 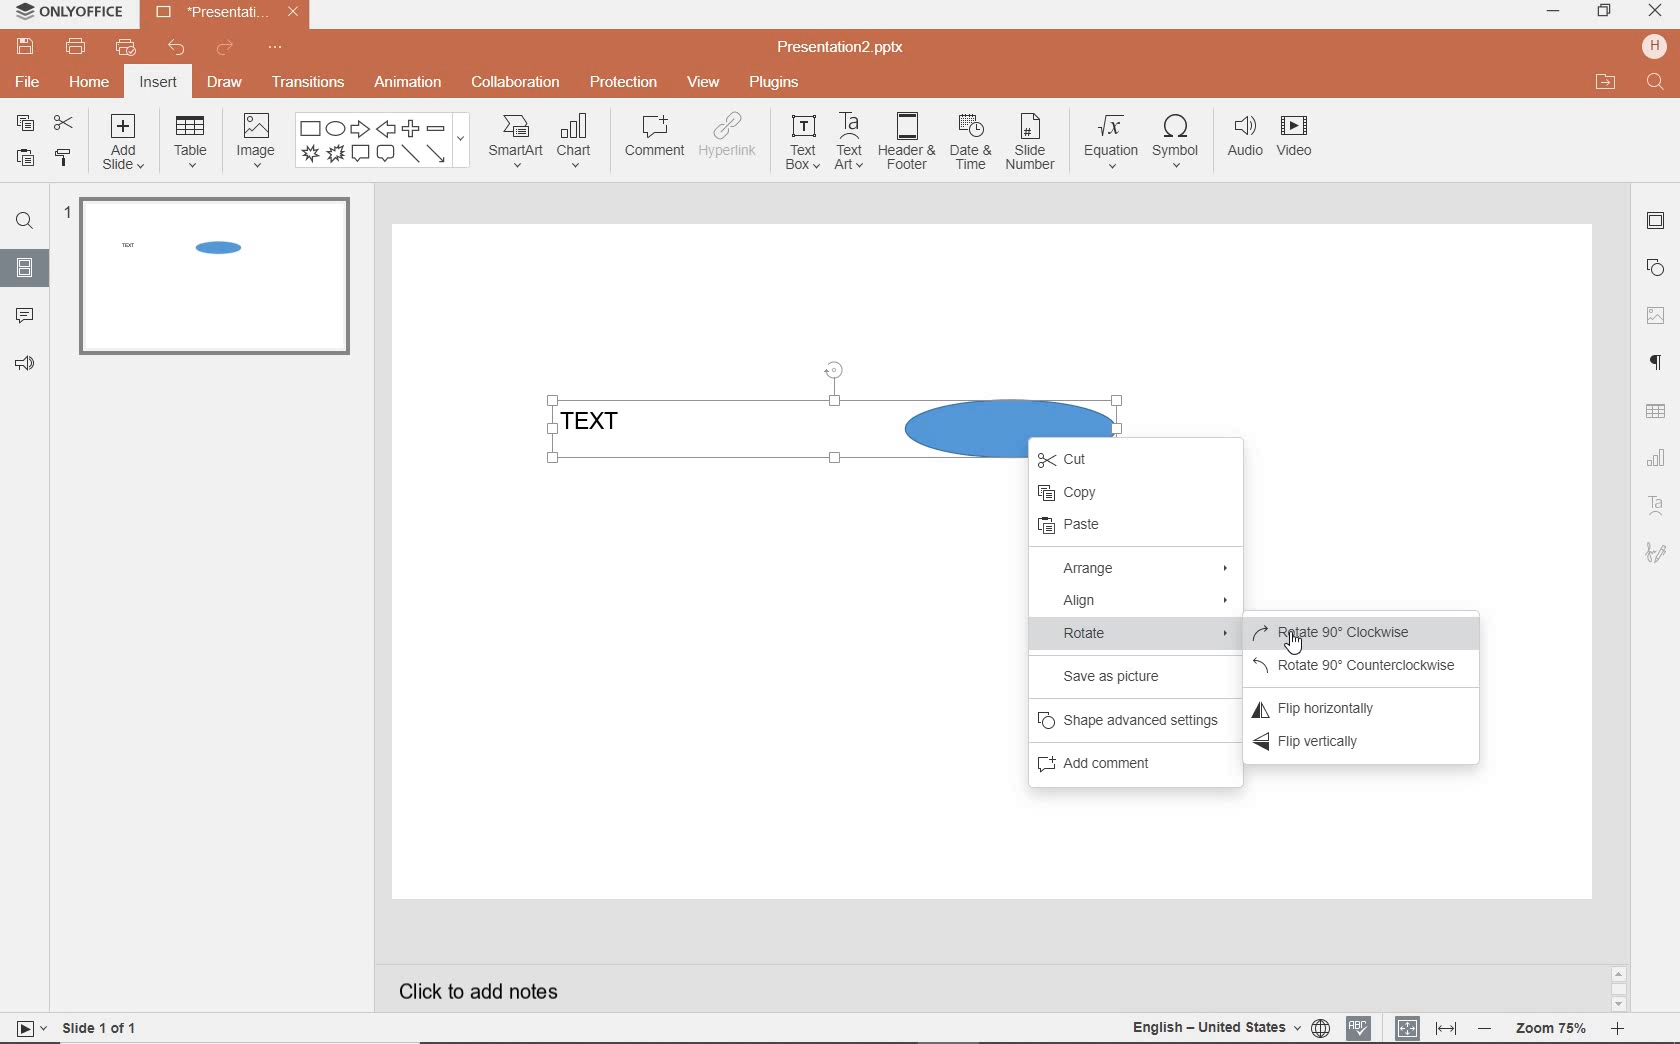 What do you see at coordinates (700, 83) in the screenshot?
I see `view` at bounding box center [700, 83].